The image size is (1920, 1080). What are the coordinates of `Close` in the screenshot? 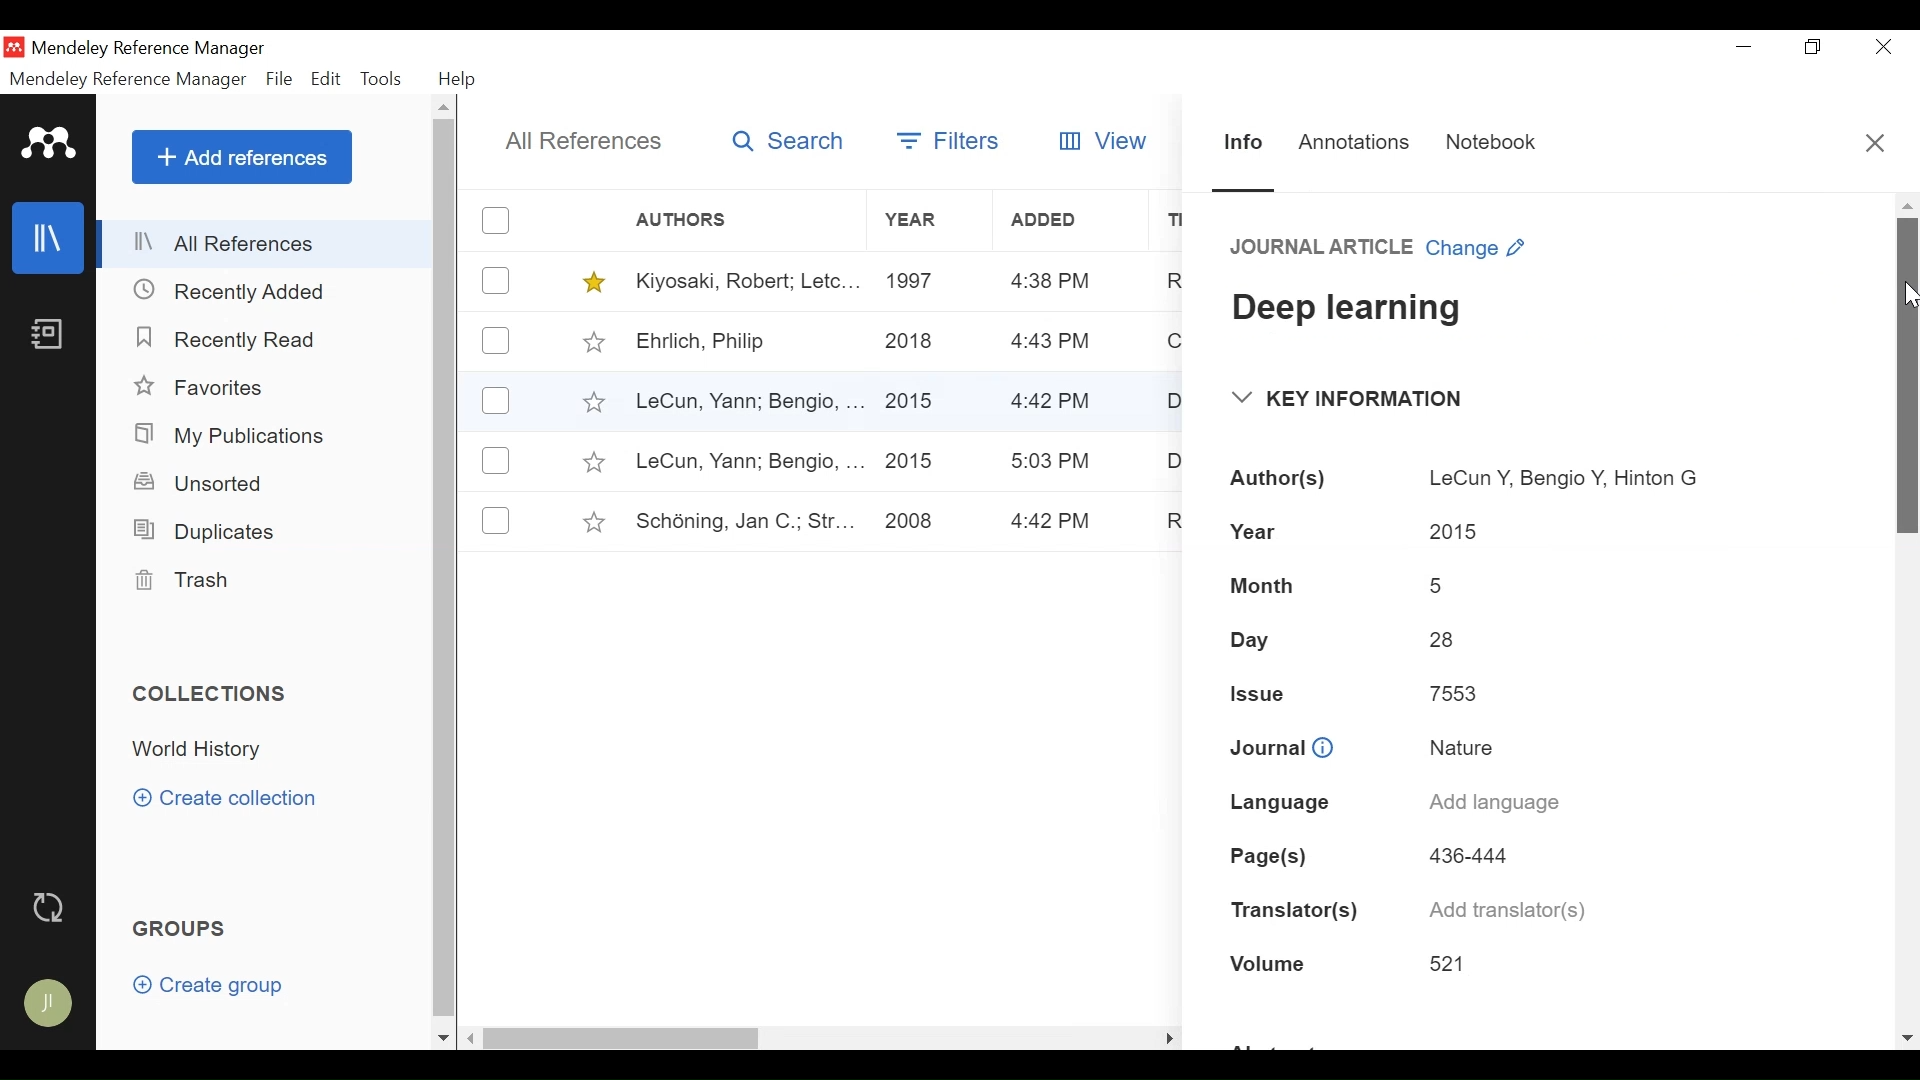 It's located at (1879, 145).